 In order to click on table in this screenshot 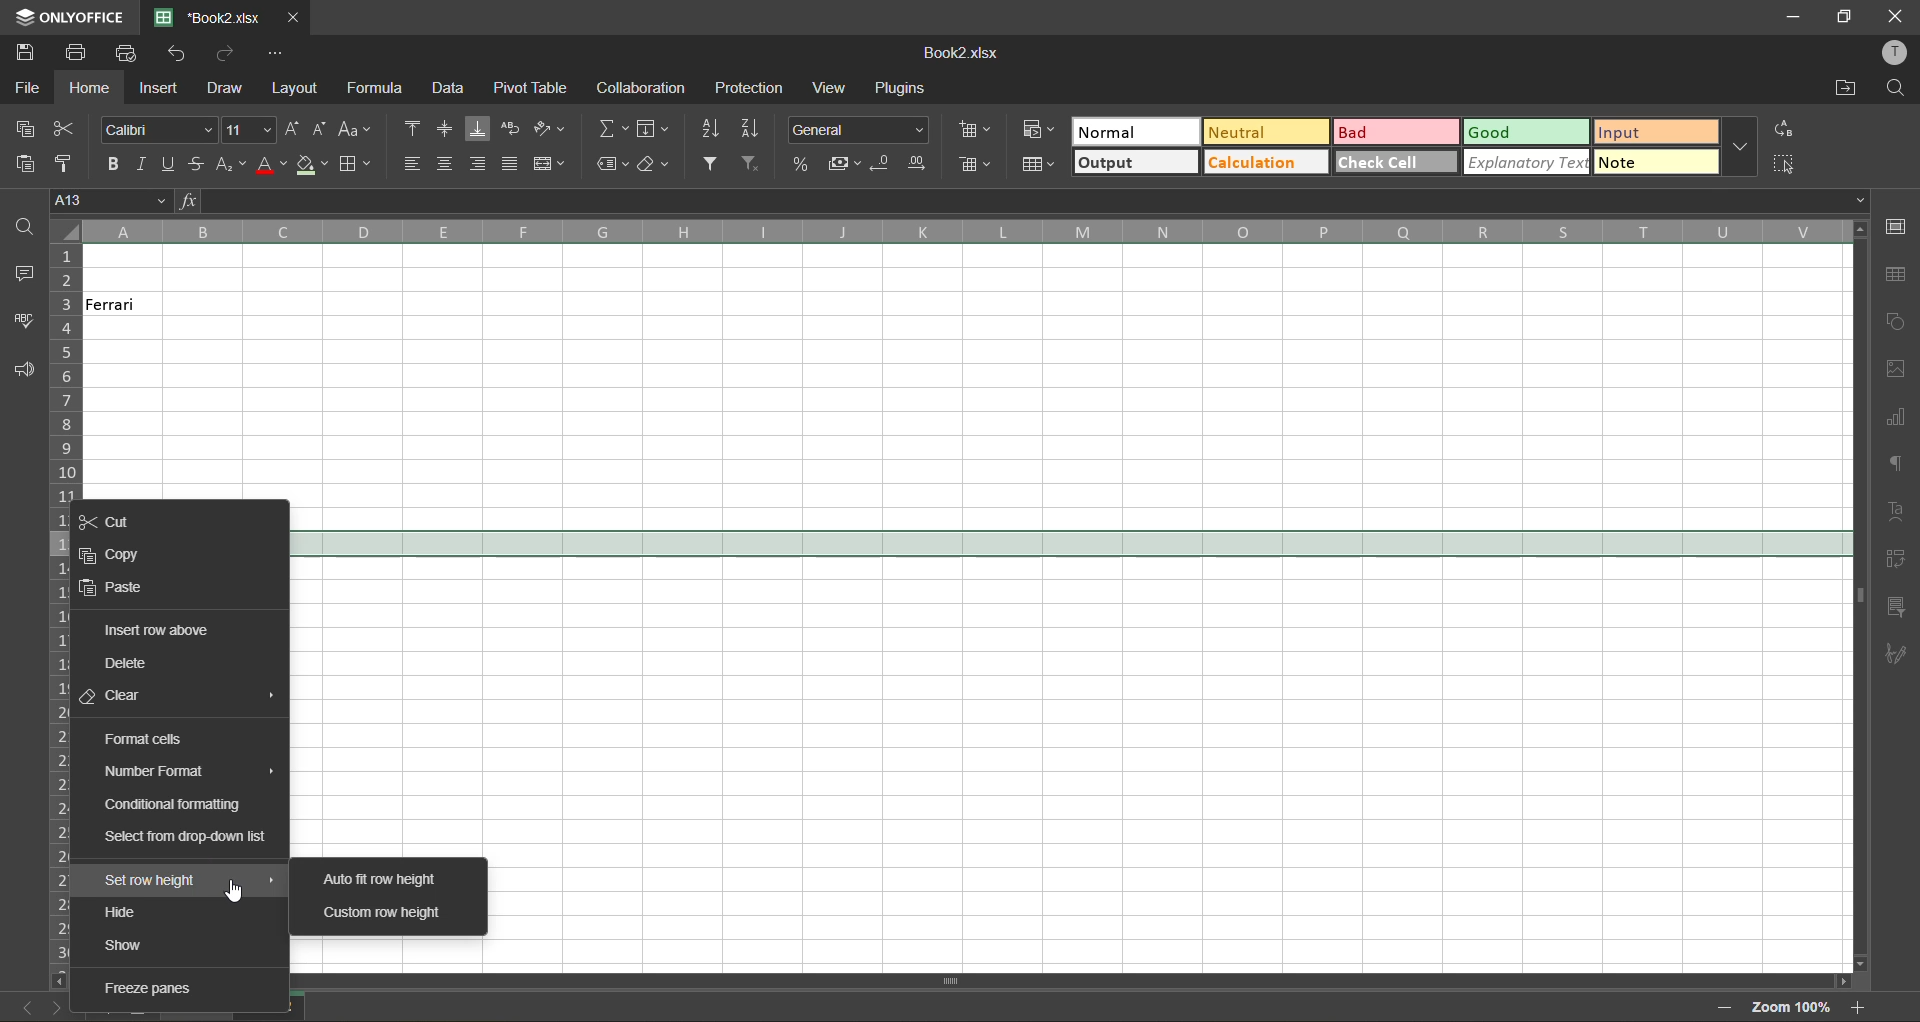, I will do `click(1898, 275)`.